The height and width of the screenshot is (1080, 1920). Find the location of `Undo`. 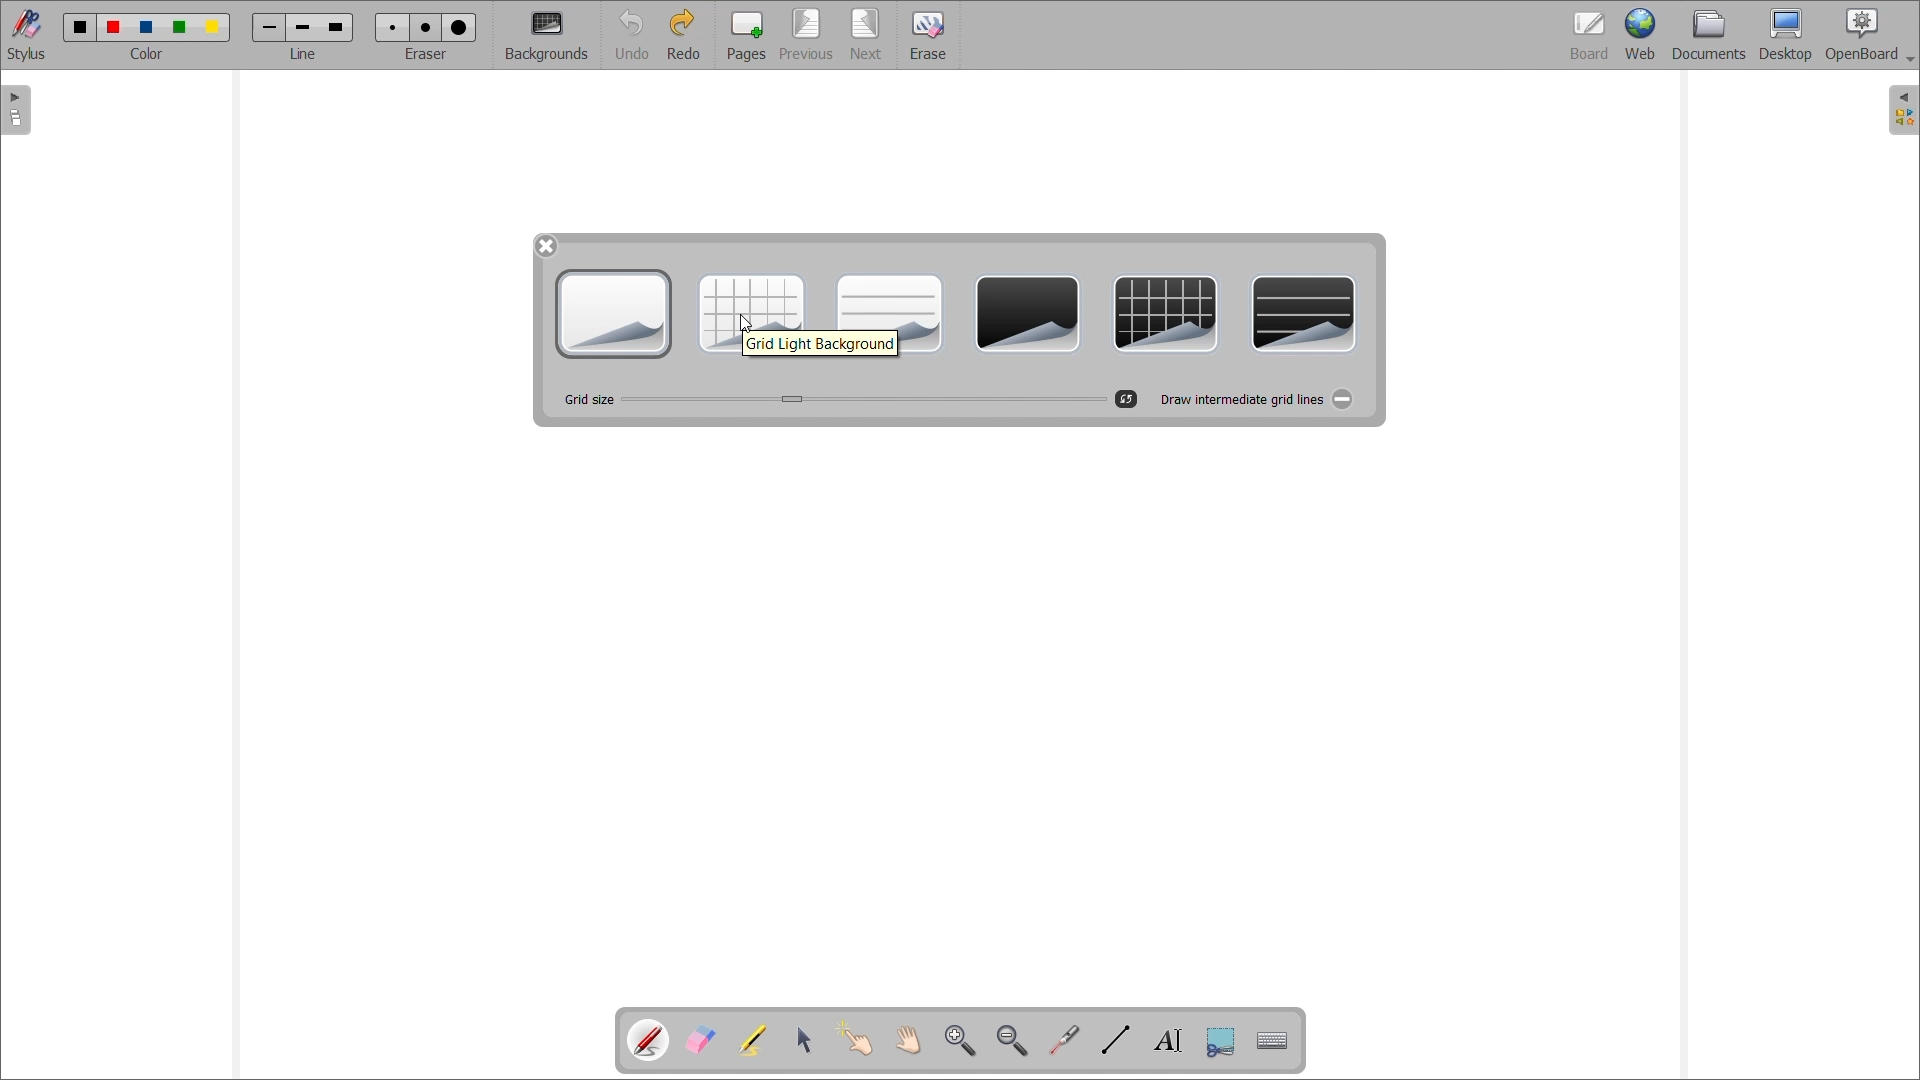

Undo is located at coordinates (631, 35).